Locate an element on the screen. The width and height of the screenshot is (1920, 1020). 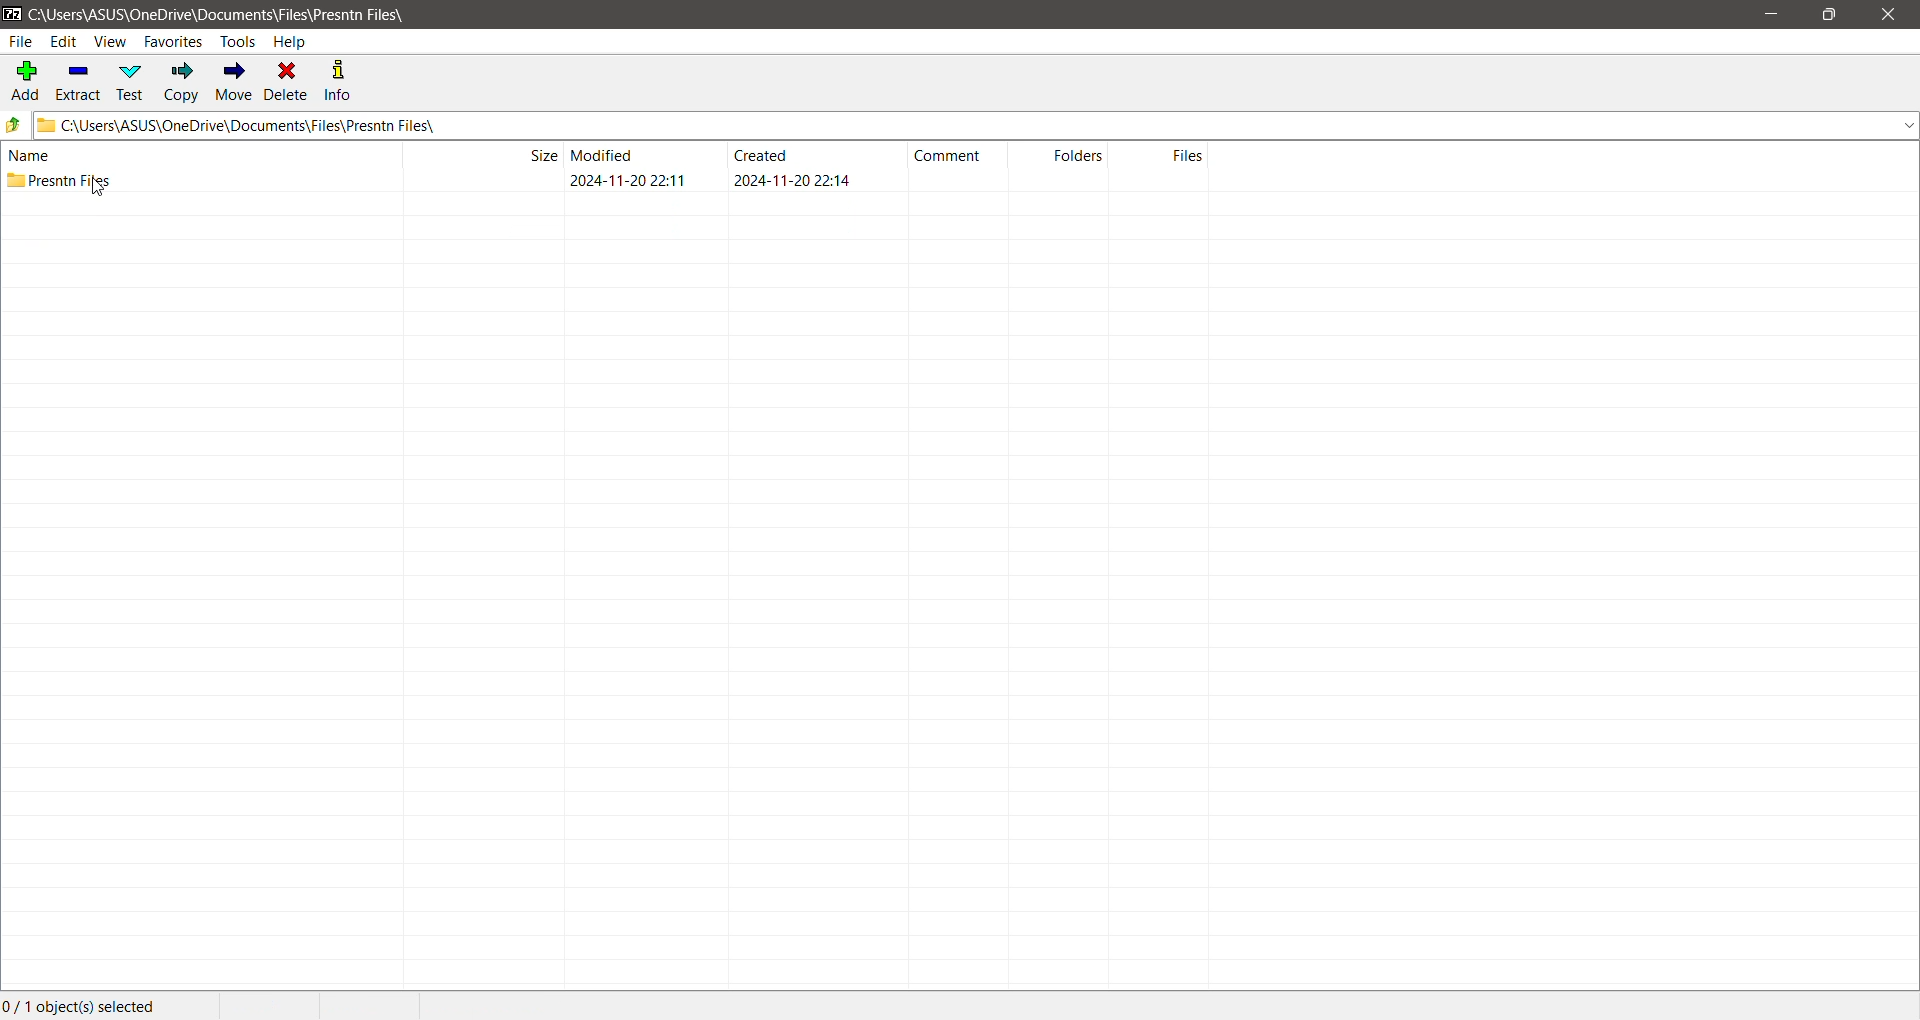
Extracted Folder is located at coordinates (58, 179).